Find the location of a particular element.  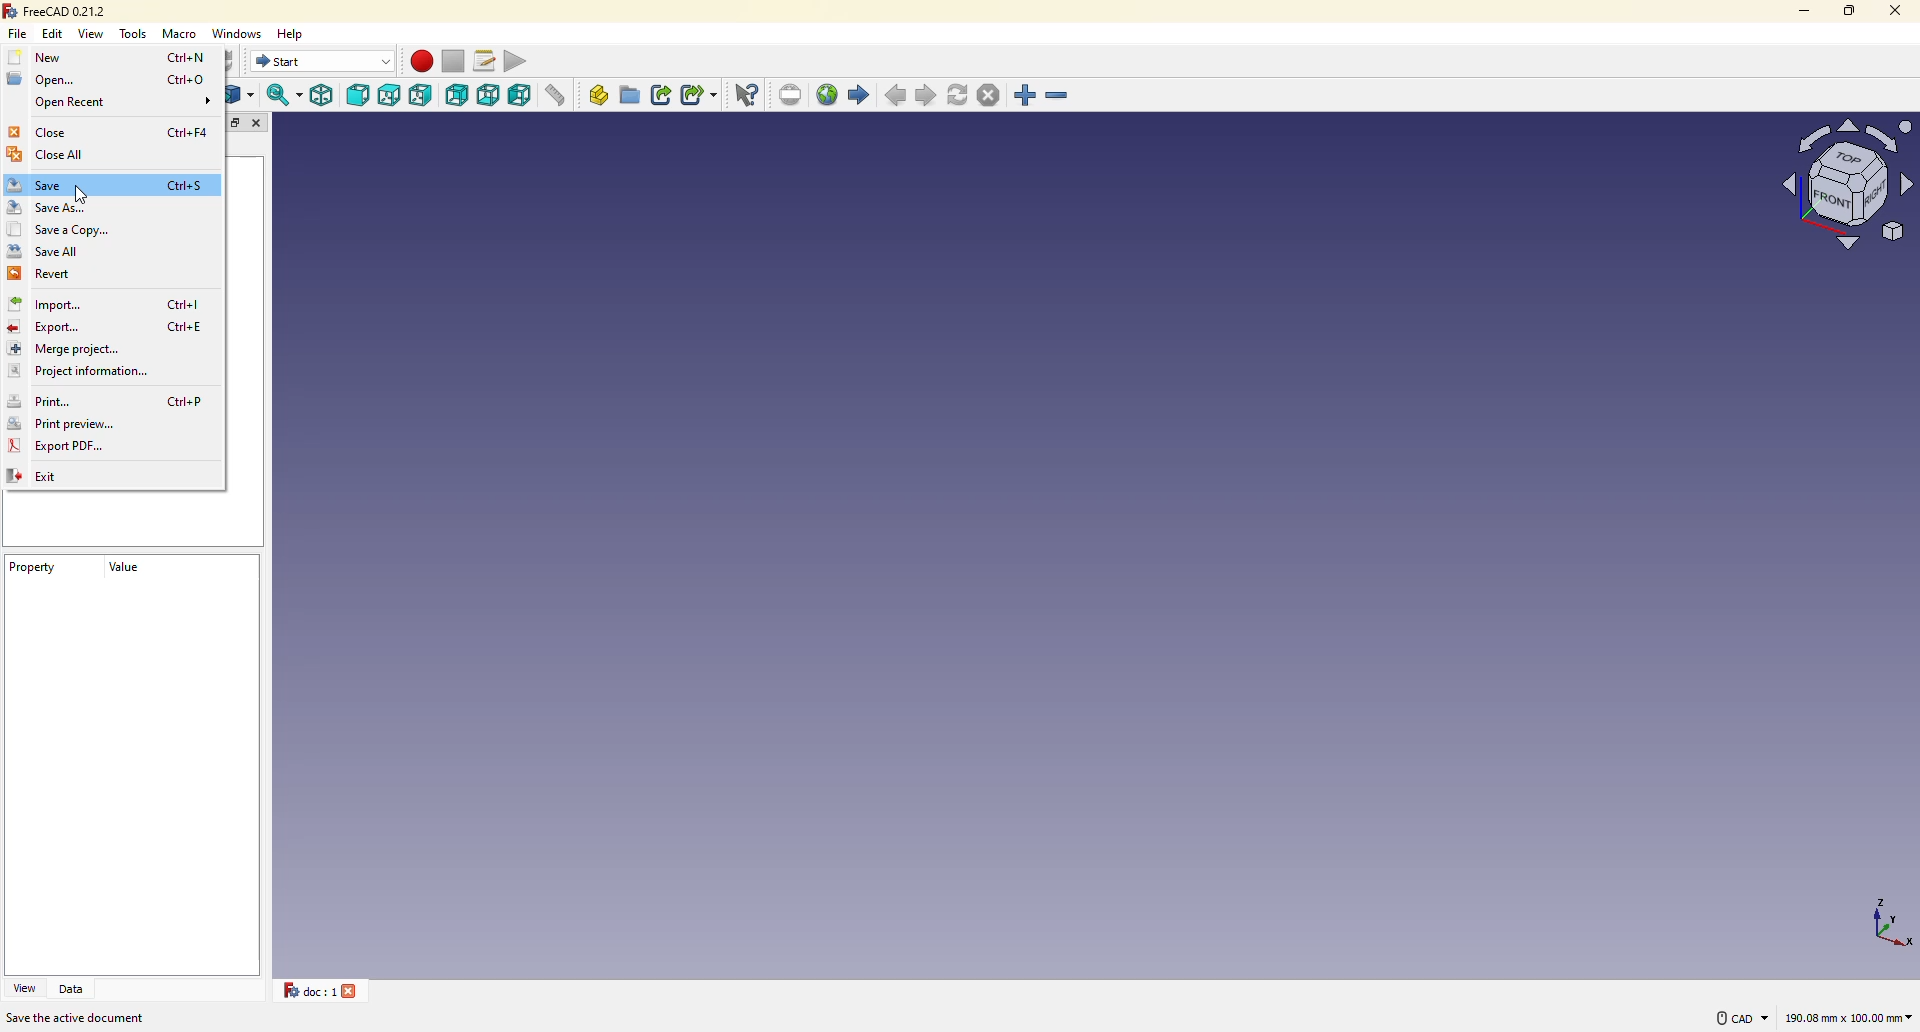

view is located at coordinates (93, 33).